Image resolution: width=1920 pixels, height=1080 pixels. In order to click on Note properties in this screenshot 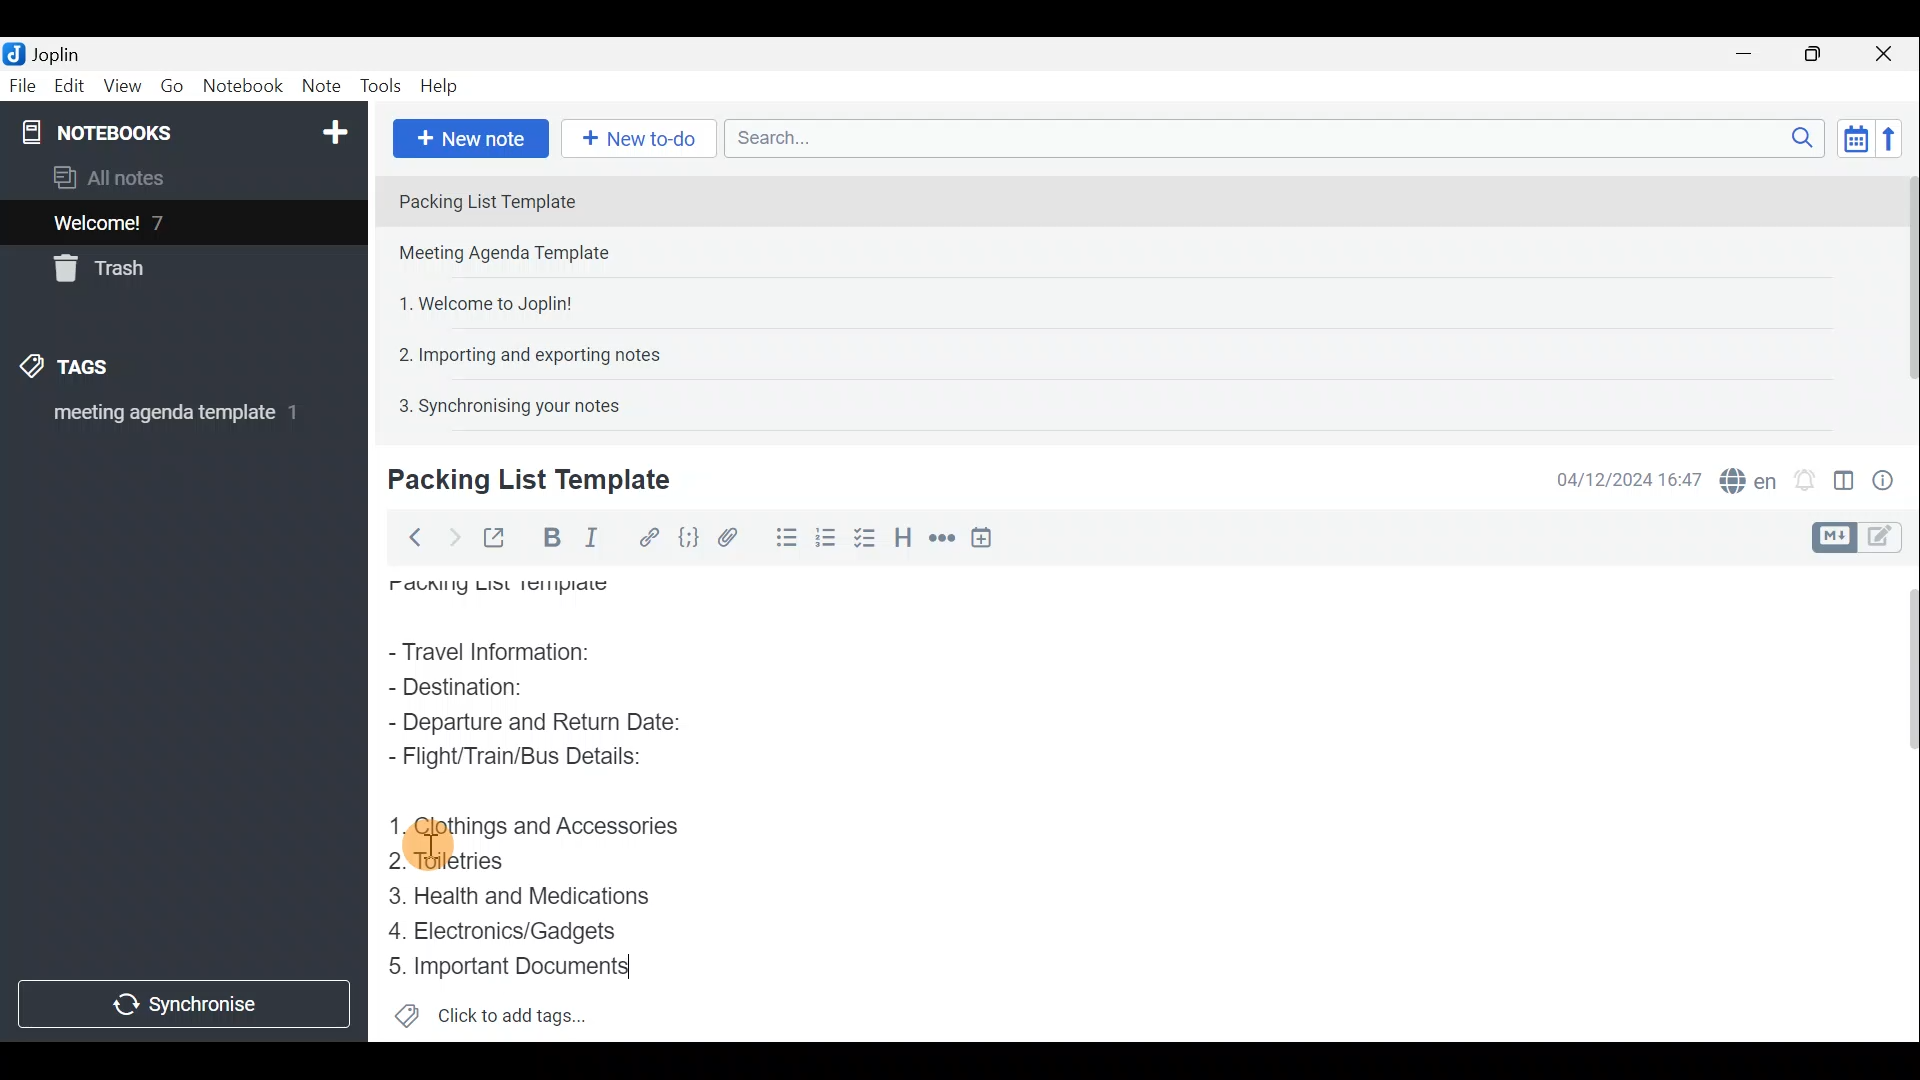, I will do `click(1890, 477)`.